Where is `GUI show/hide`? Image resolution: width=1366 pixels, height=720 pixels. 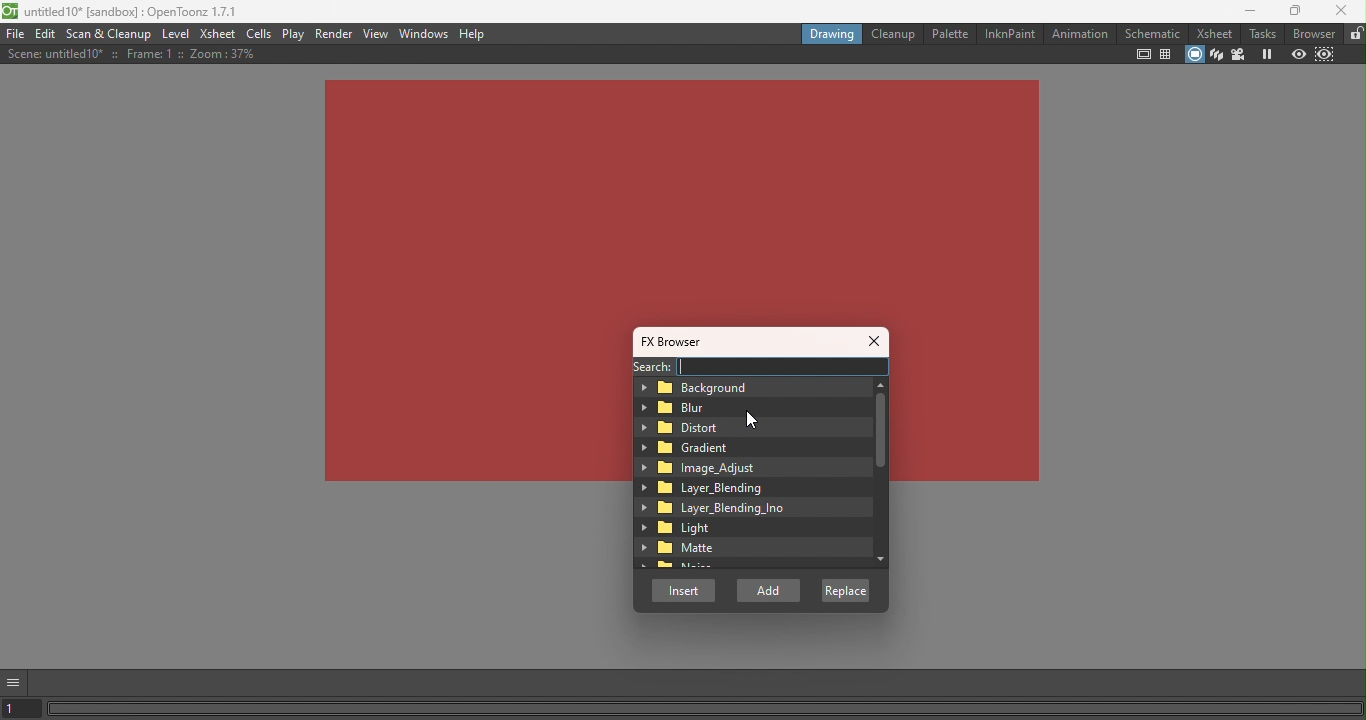
GUI show/hide is located at coordinates (14, 683).